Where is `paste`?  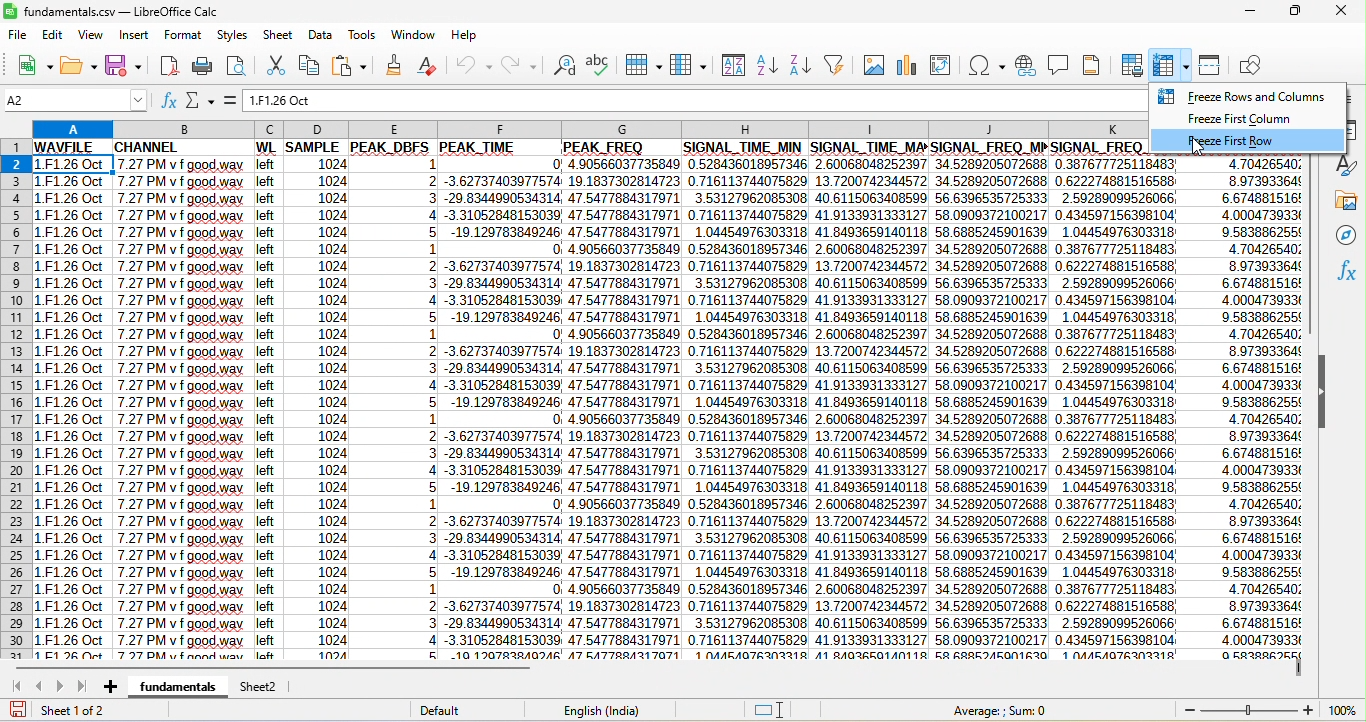
paste is located at coordinates (355, 64).